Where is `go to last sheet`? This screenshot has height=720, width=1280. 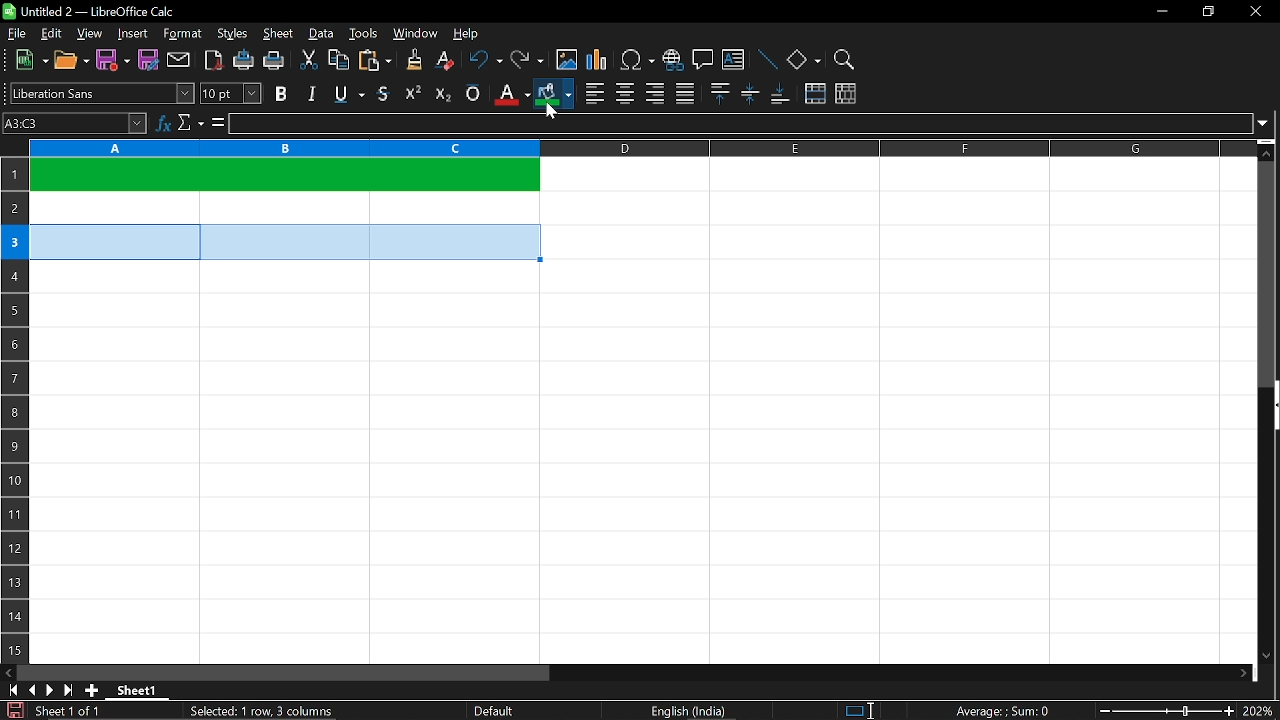
go to last sheet is located at coordinates (66, 691).